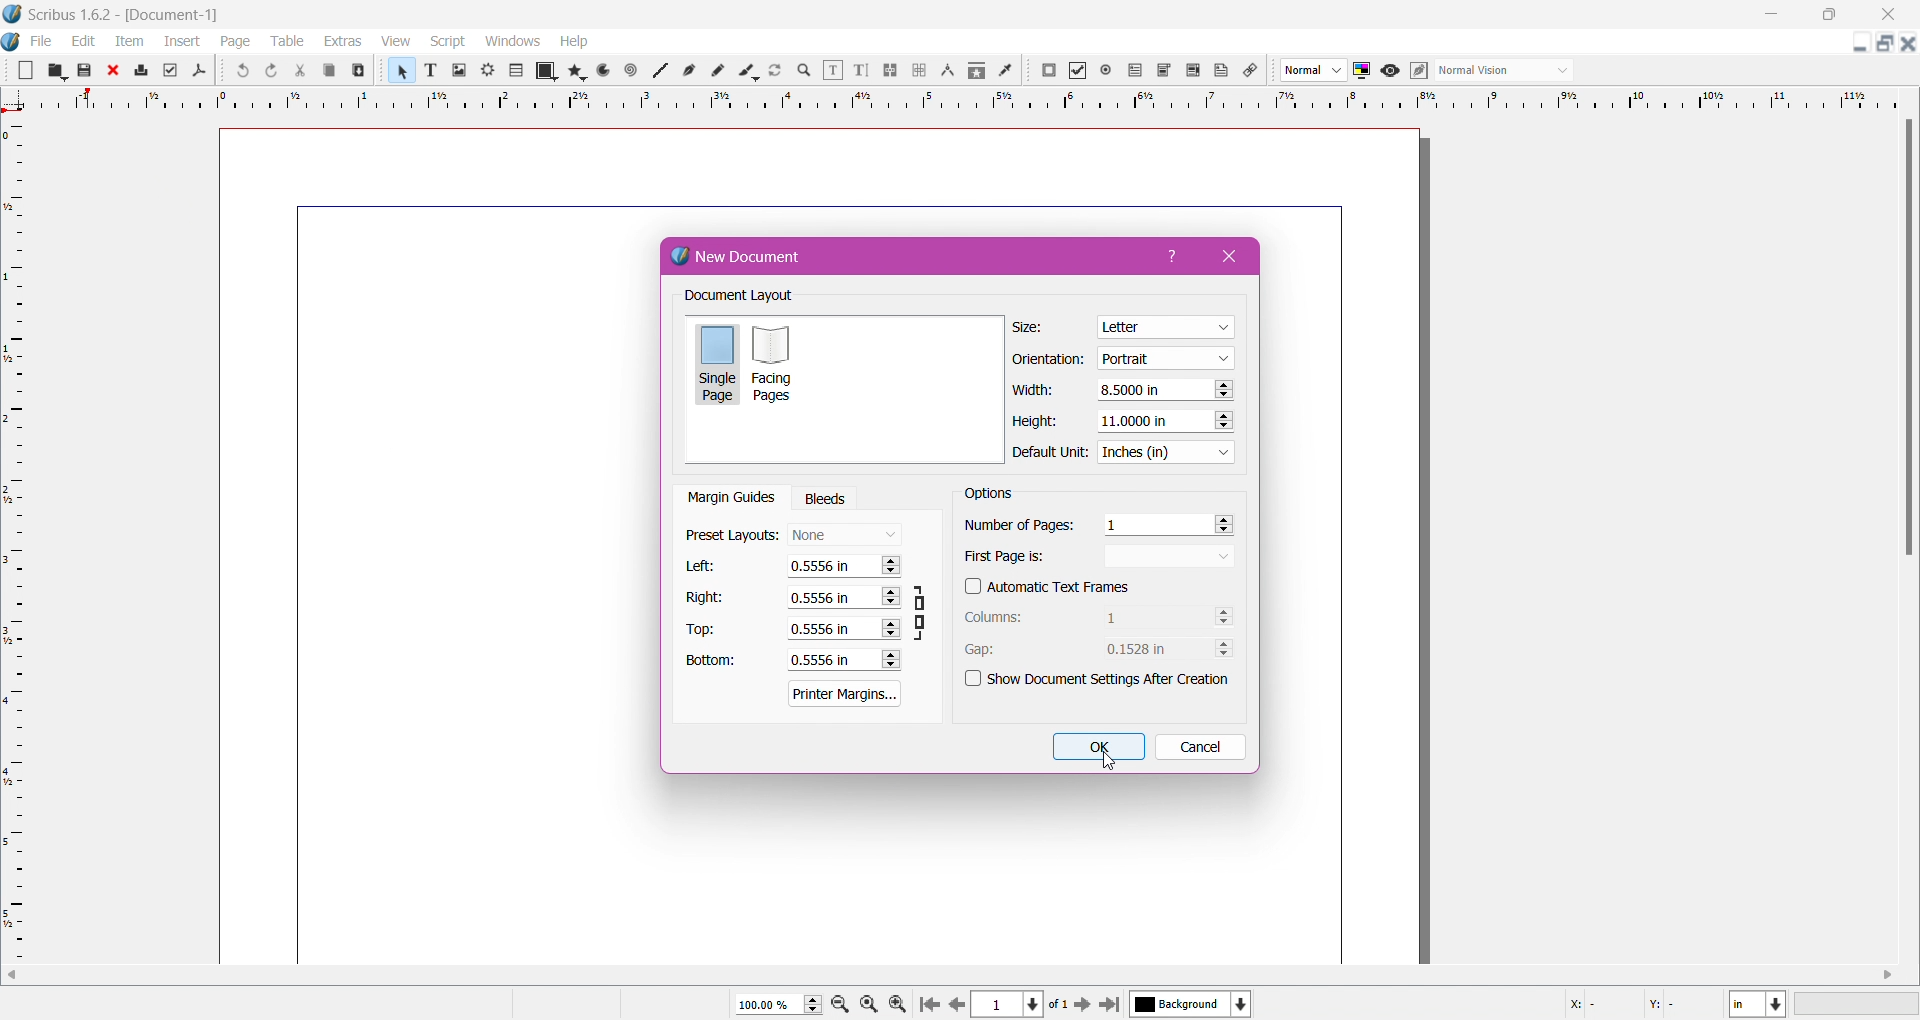 The width and height of the screenshot is (1920, 1020). What do you see at coordinates (432, 71) in the screenshot?
I see `text size` at bounding box center [432, 71].